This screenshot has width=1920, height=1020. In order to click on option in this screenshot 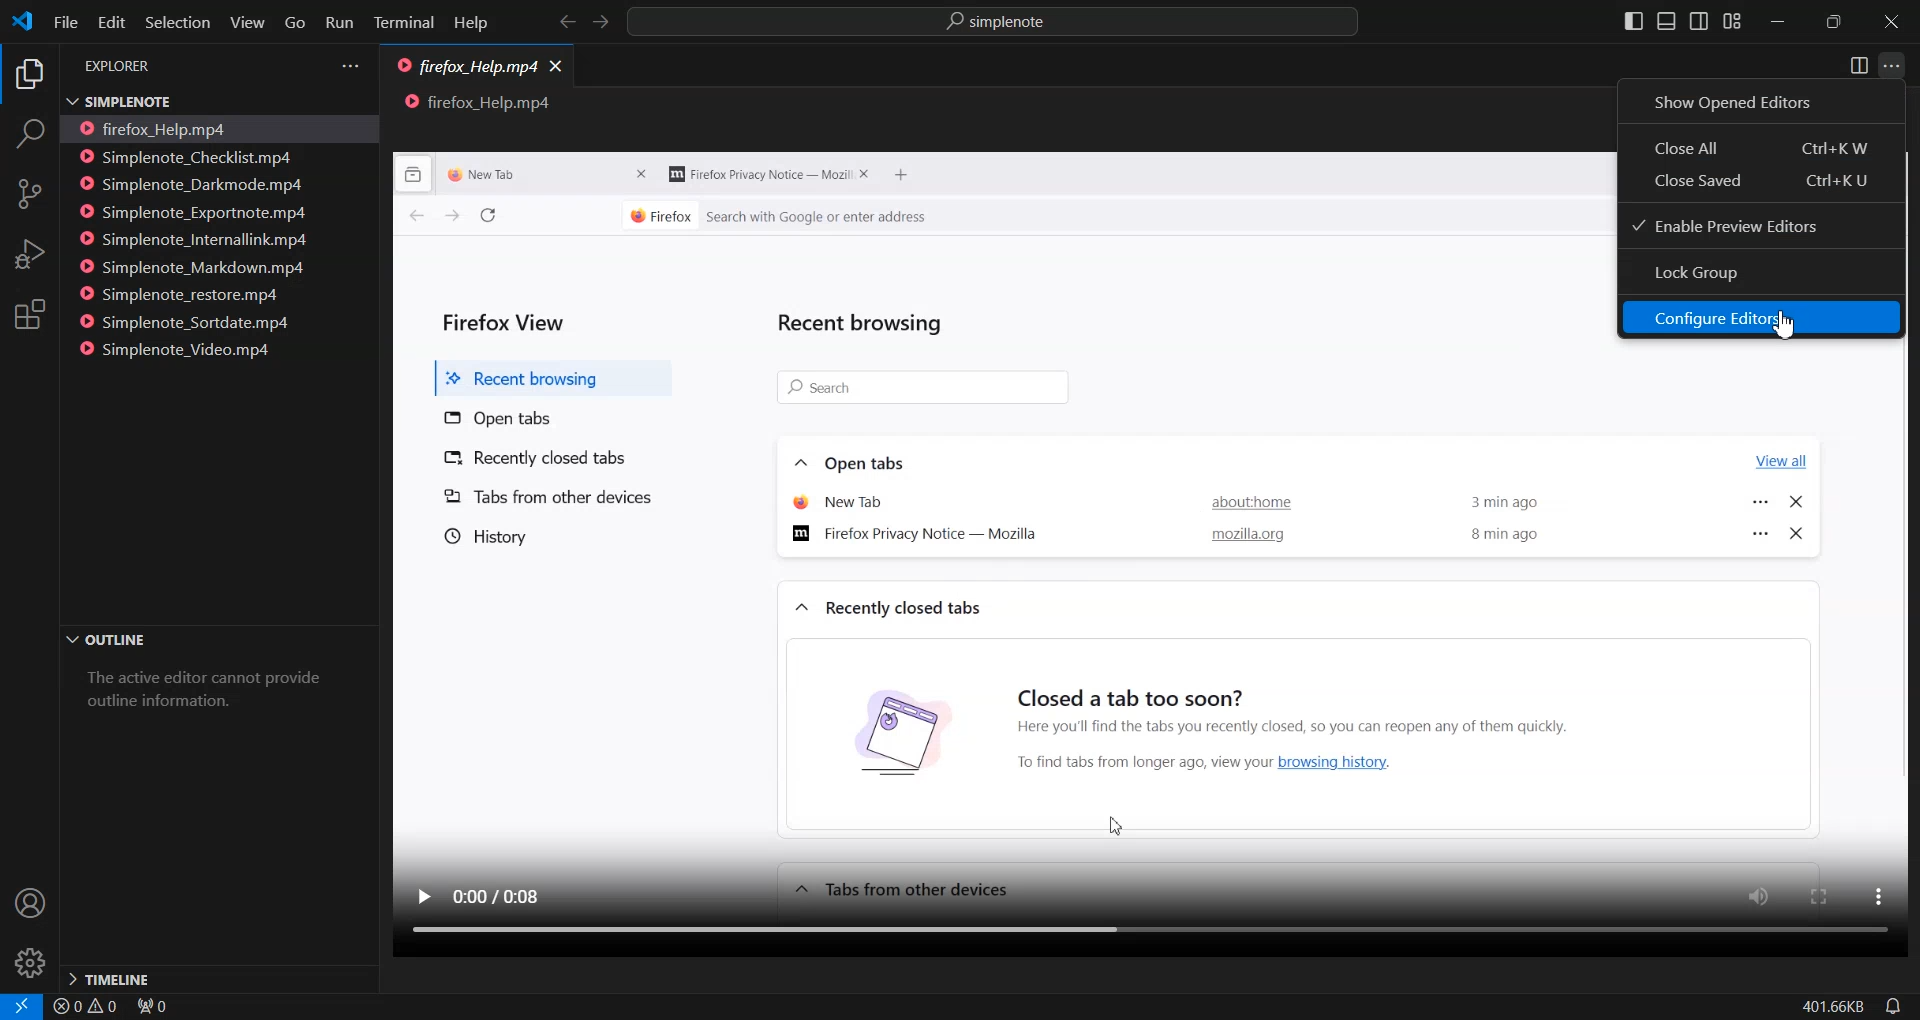, I will do `click(1757, 534)`.